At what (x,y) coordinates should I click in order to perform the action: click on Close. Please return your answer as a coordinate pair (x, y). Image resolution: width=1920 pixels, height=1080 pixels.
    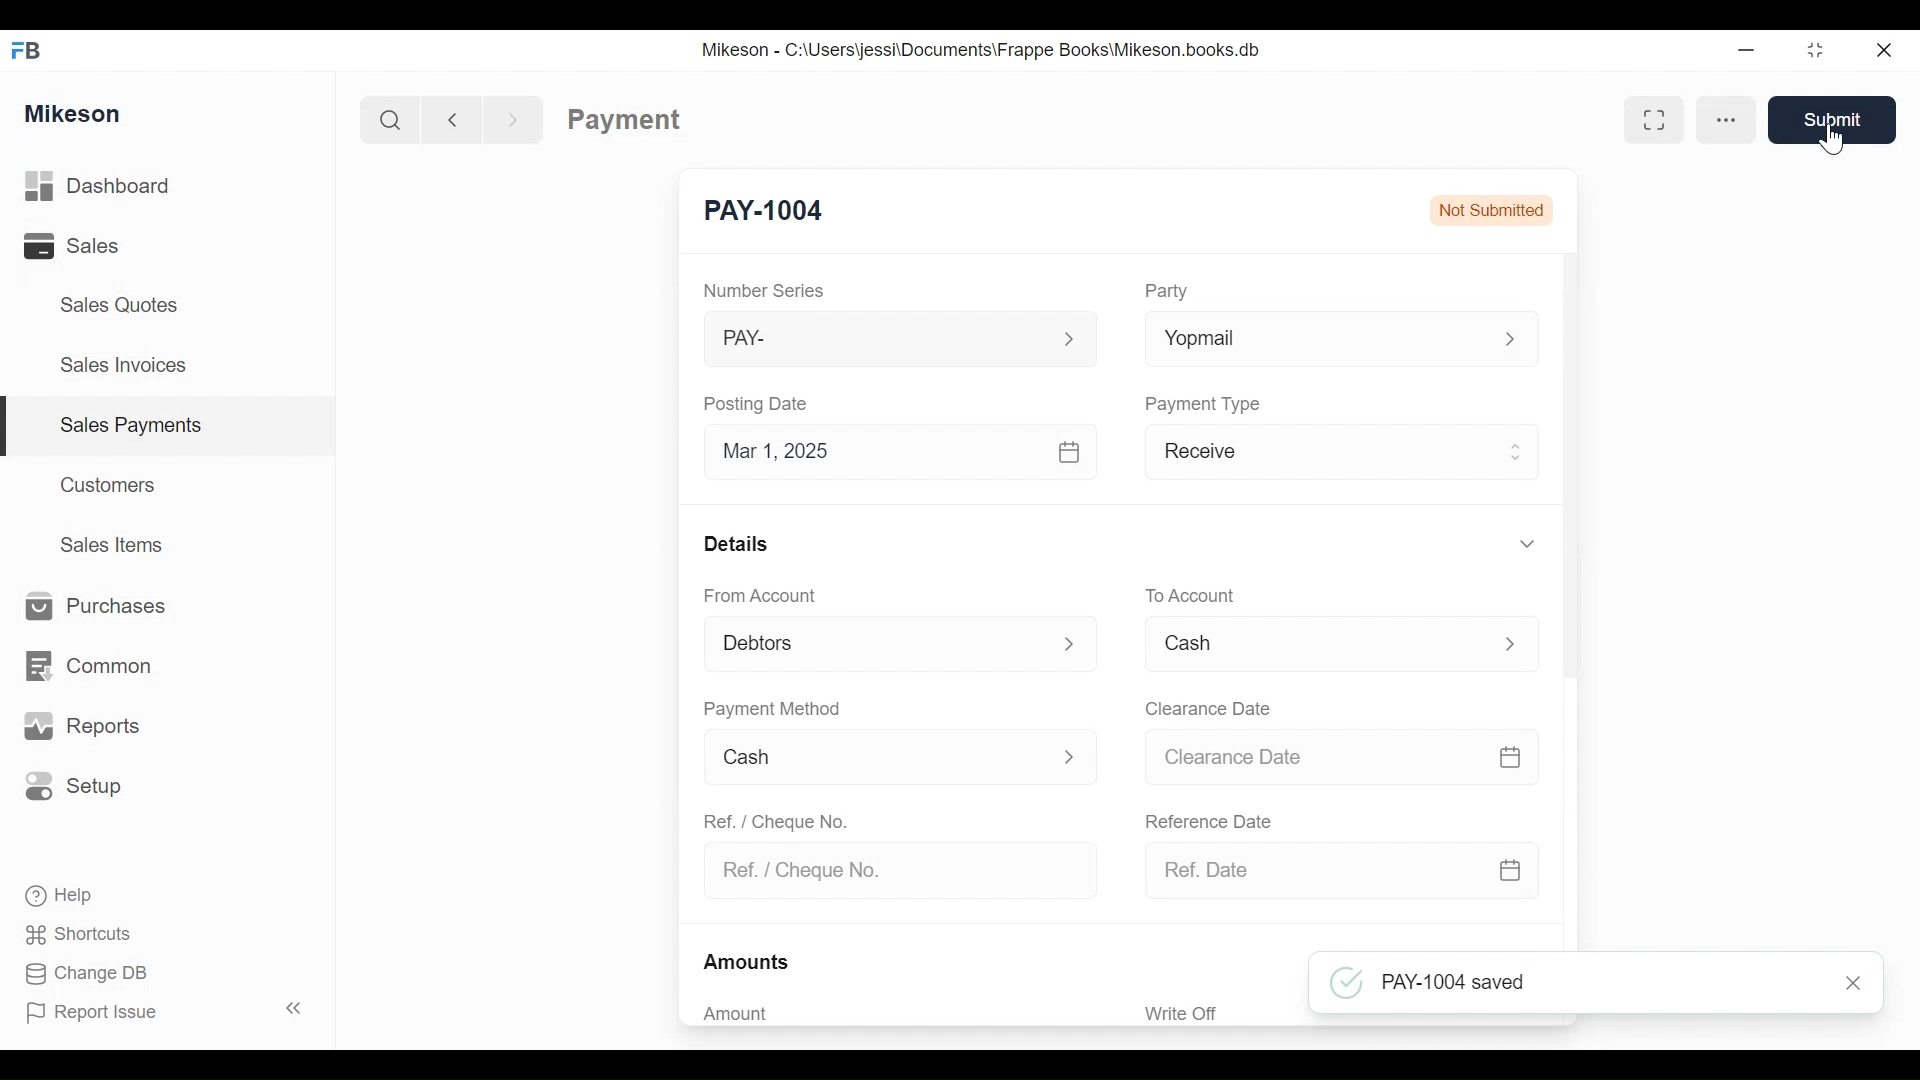
    Looking at the image, I should click on (1881, 47).